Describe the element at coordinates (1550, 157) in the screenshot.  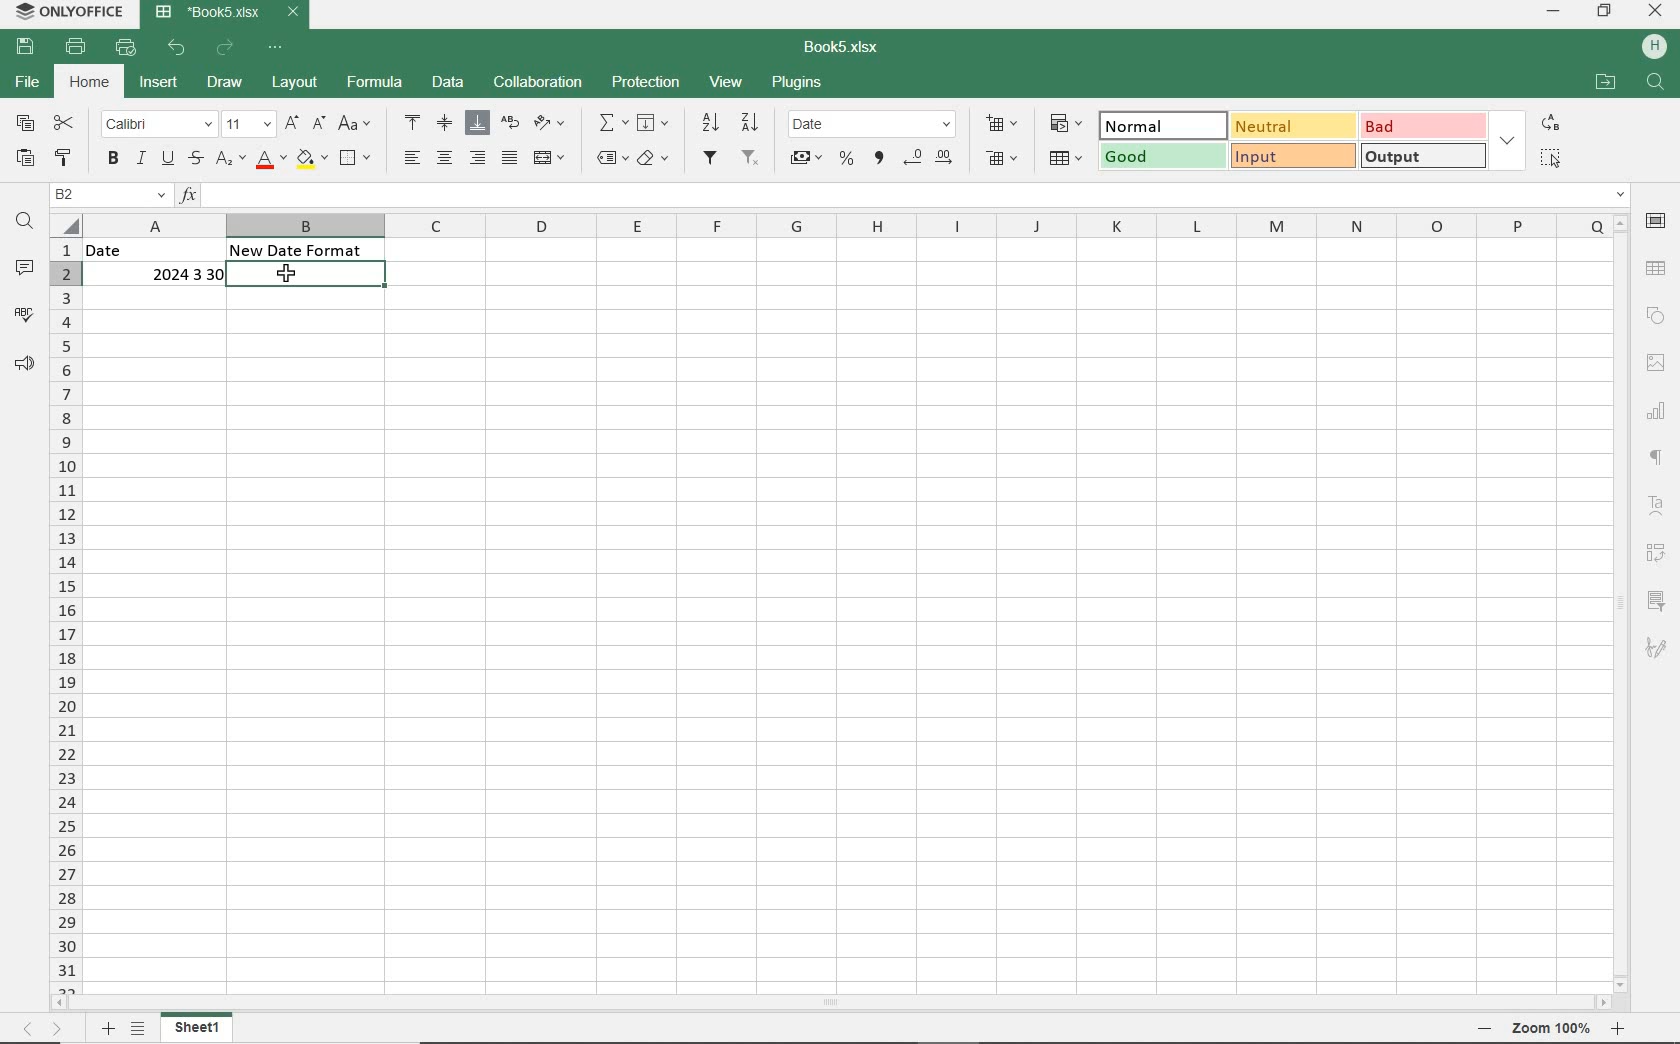
I see `SELECT ALL` at that location.